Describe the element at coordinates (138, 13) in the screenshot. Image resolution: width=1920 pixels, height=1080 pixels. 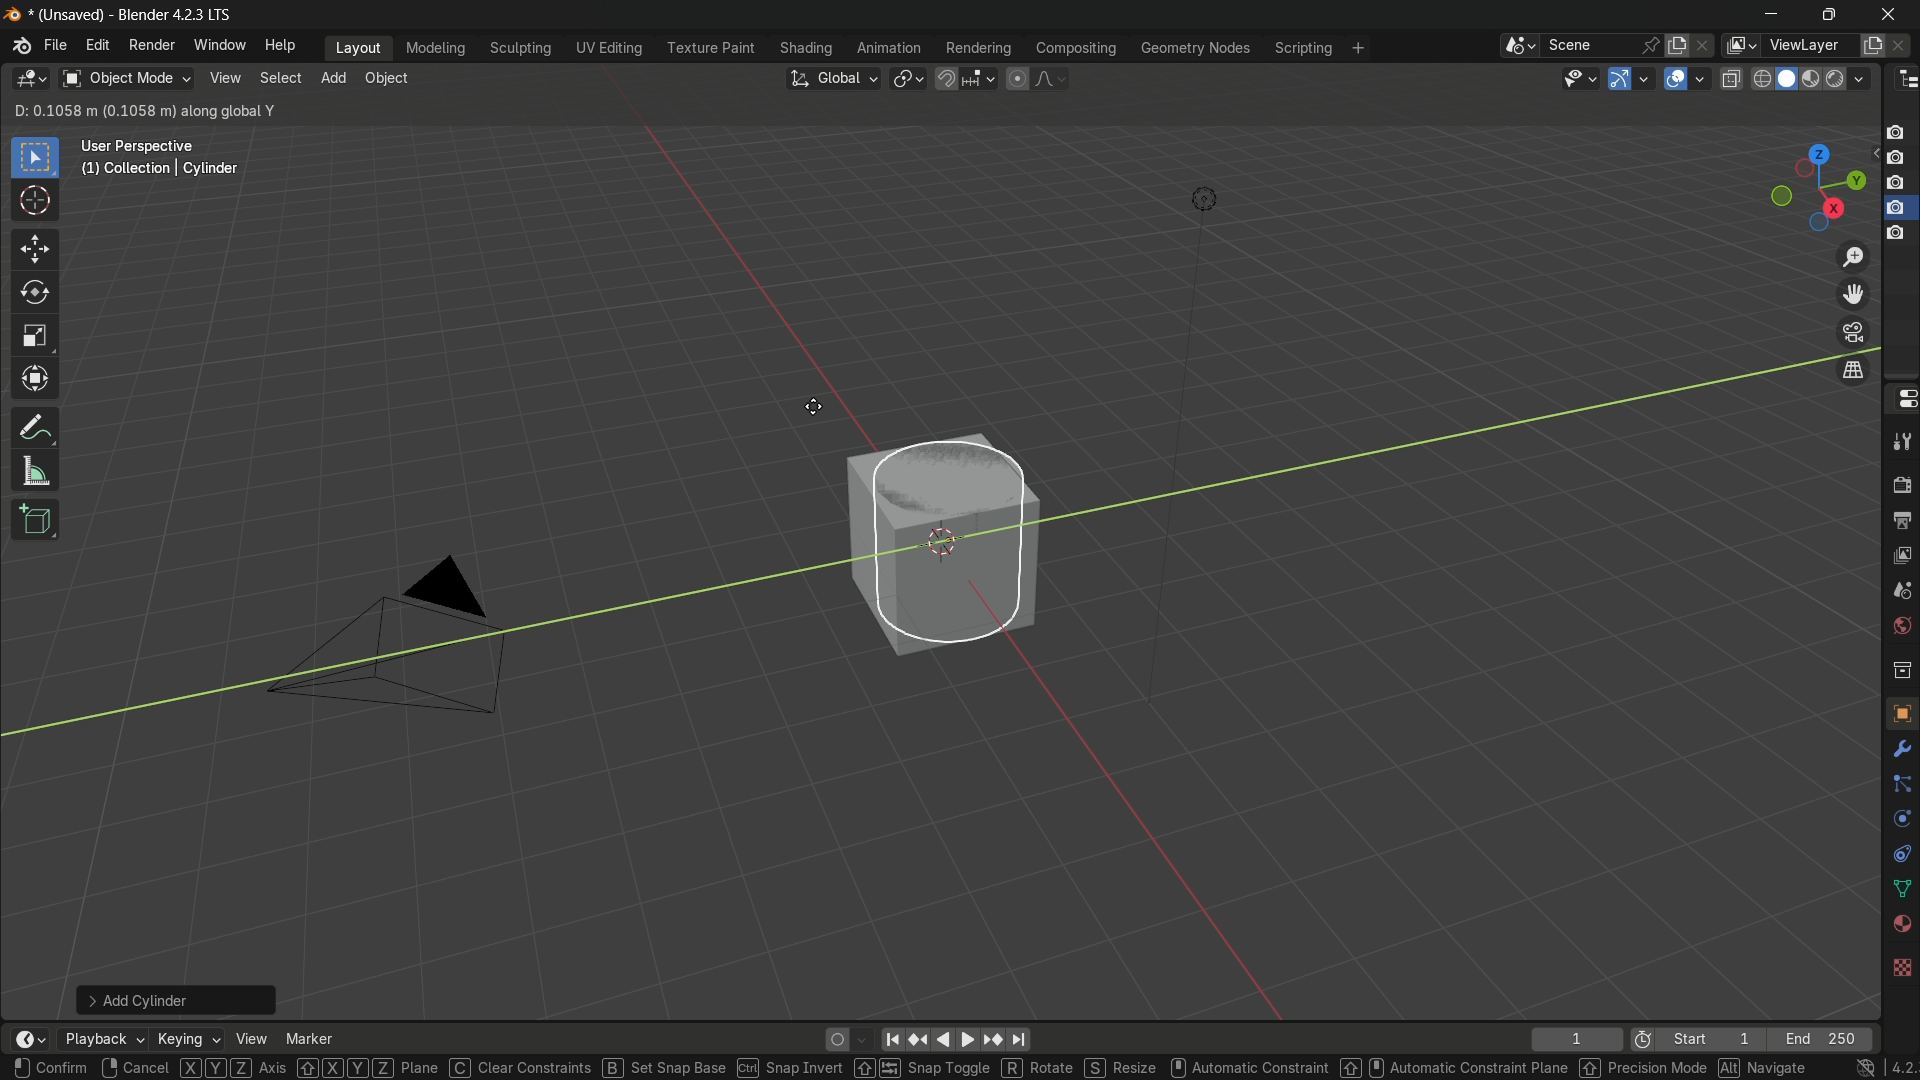
I see `unsaved blender 4.2.3 lts` at that location.